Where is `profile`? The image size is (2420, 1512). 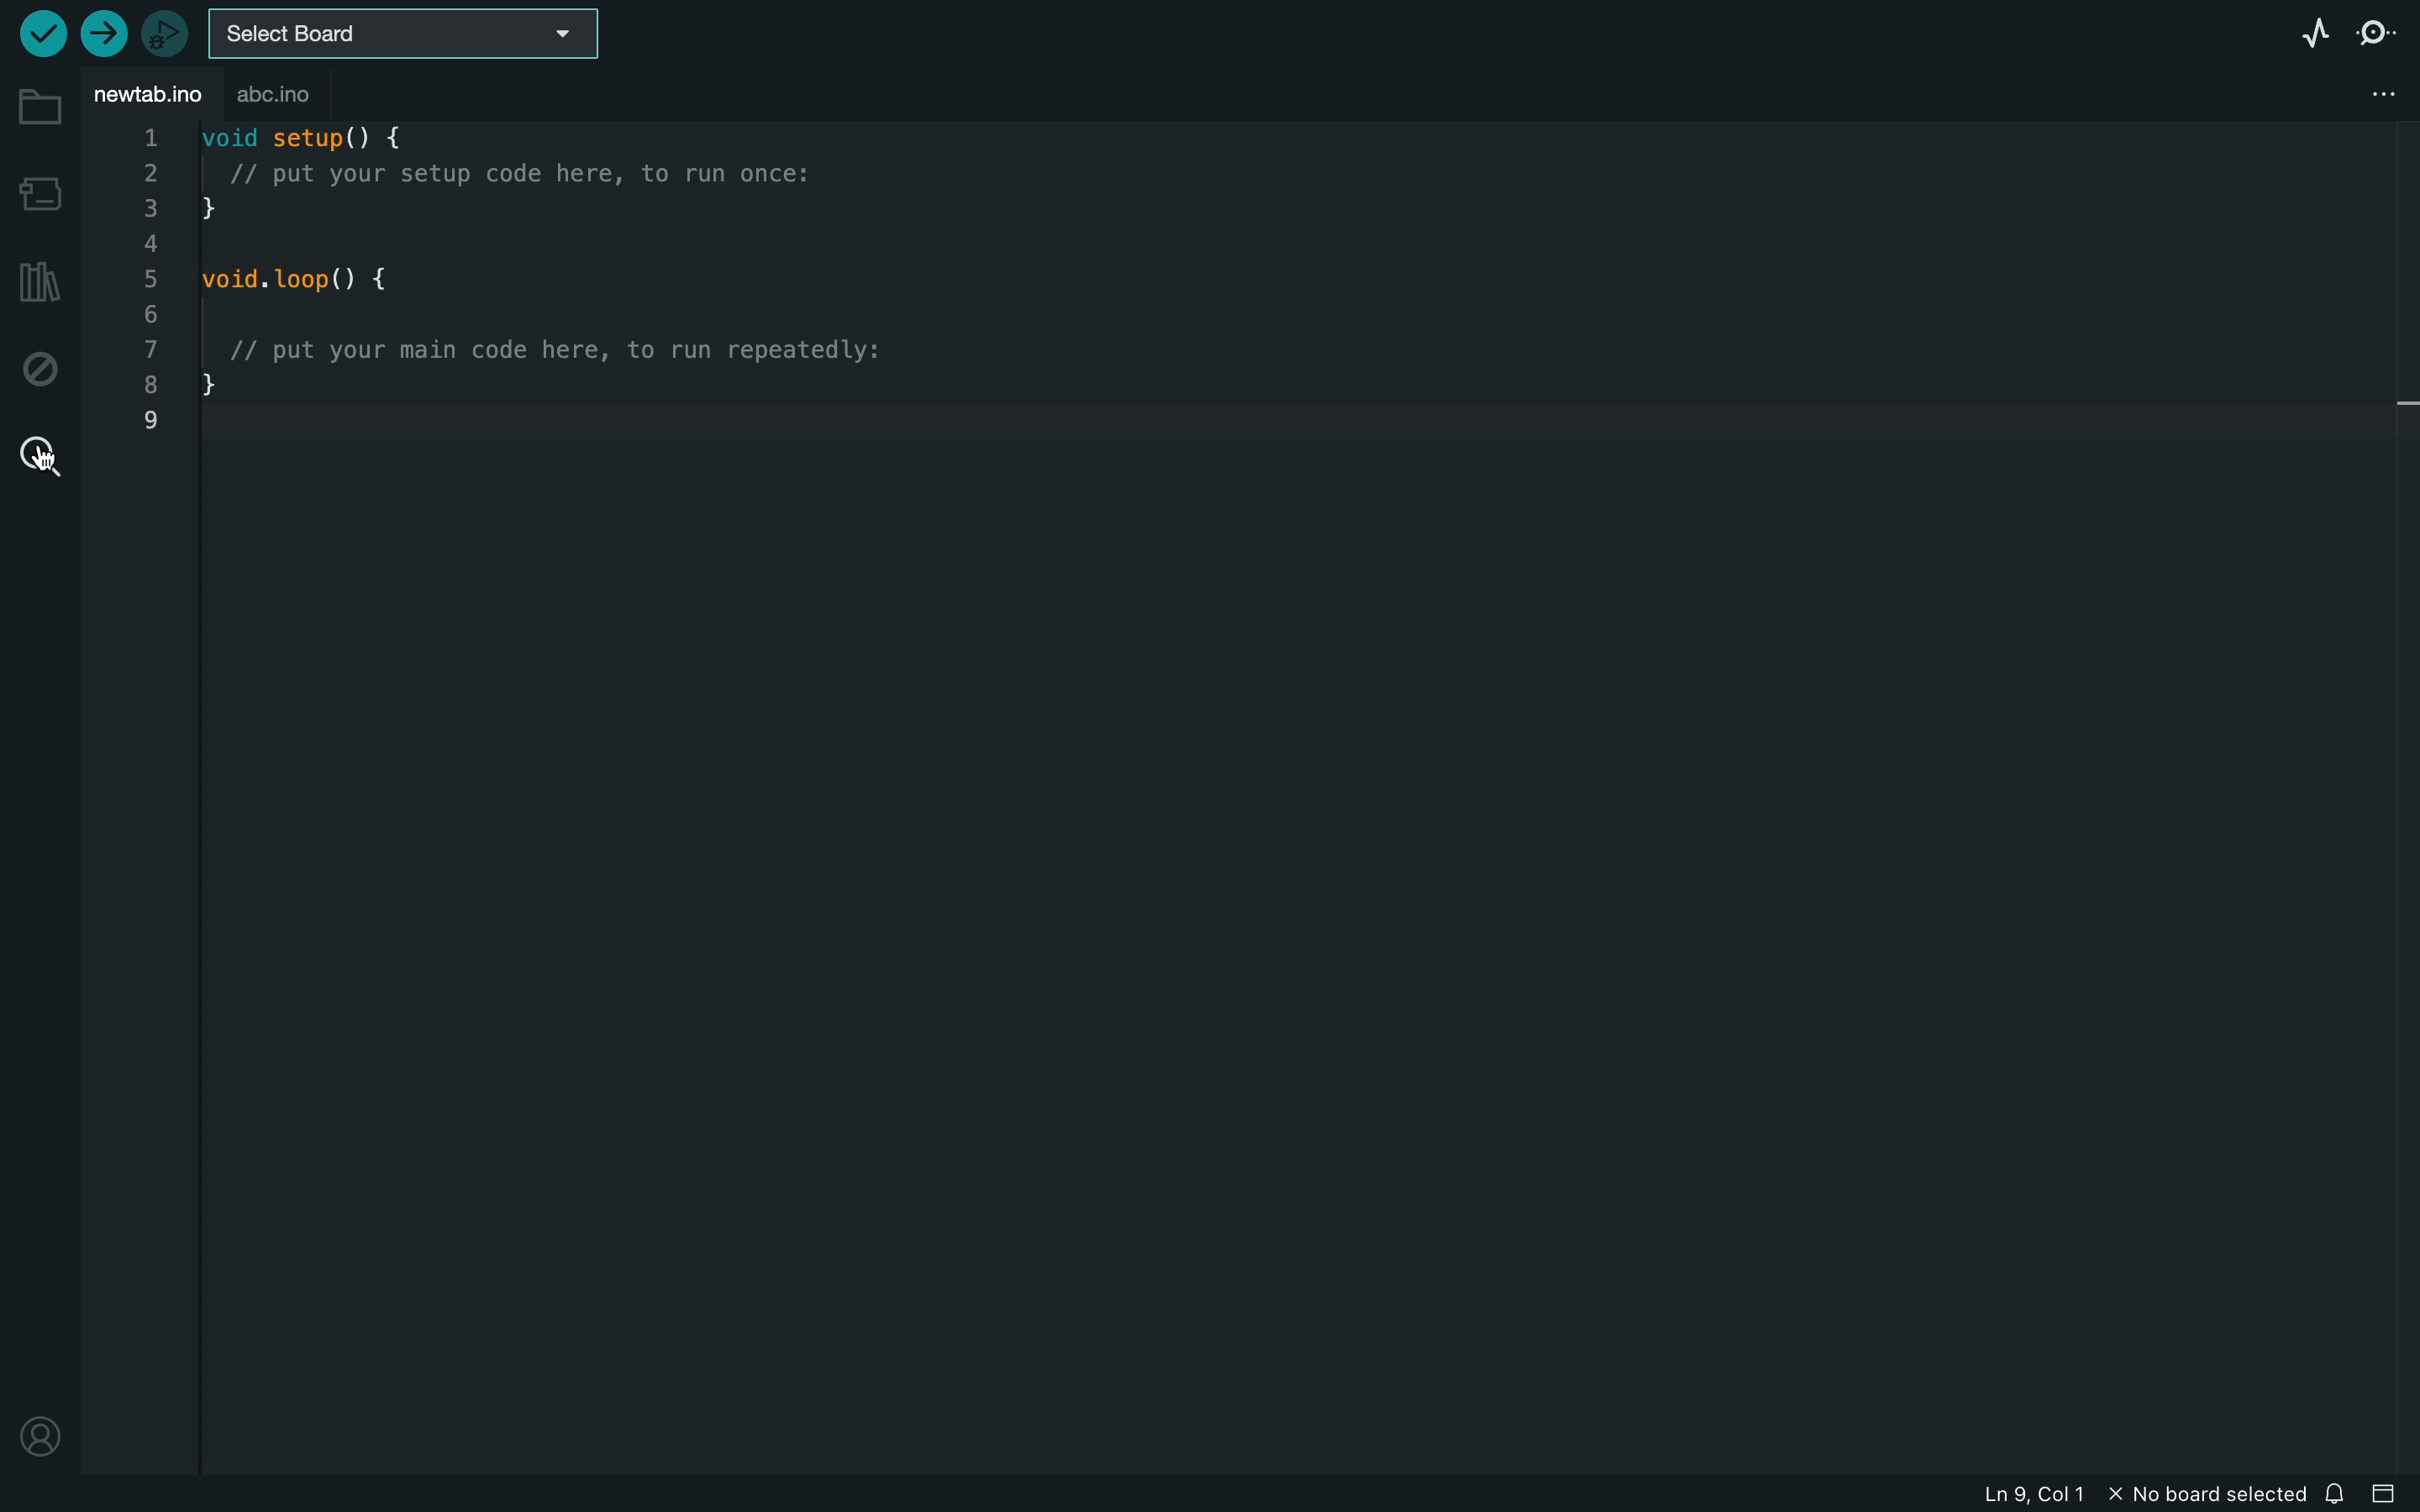
profile is located at coordinates (37, 1436).